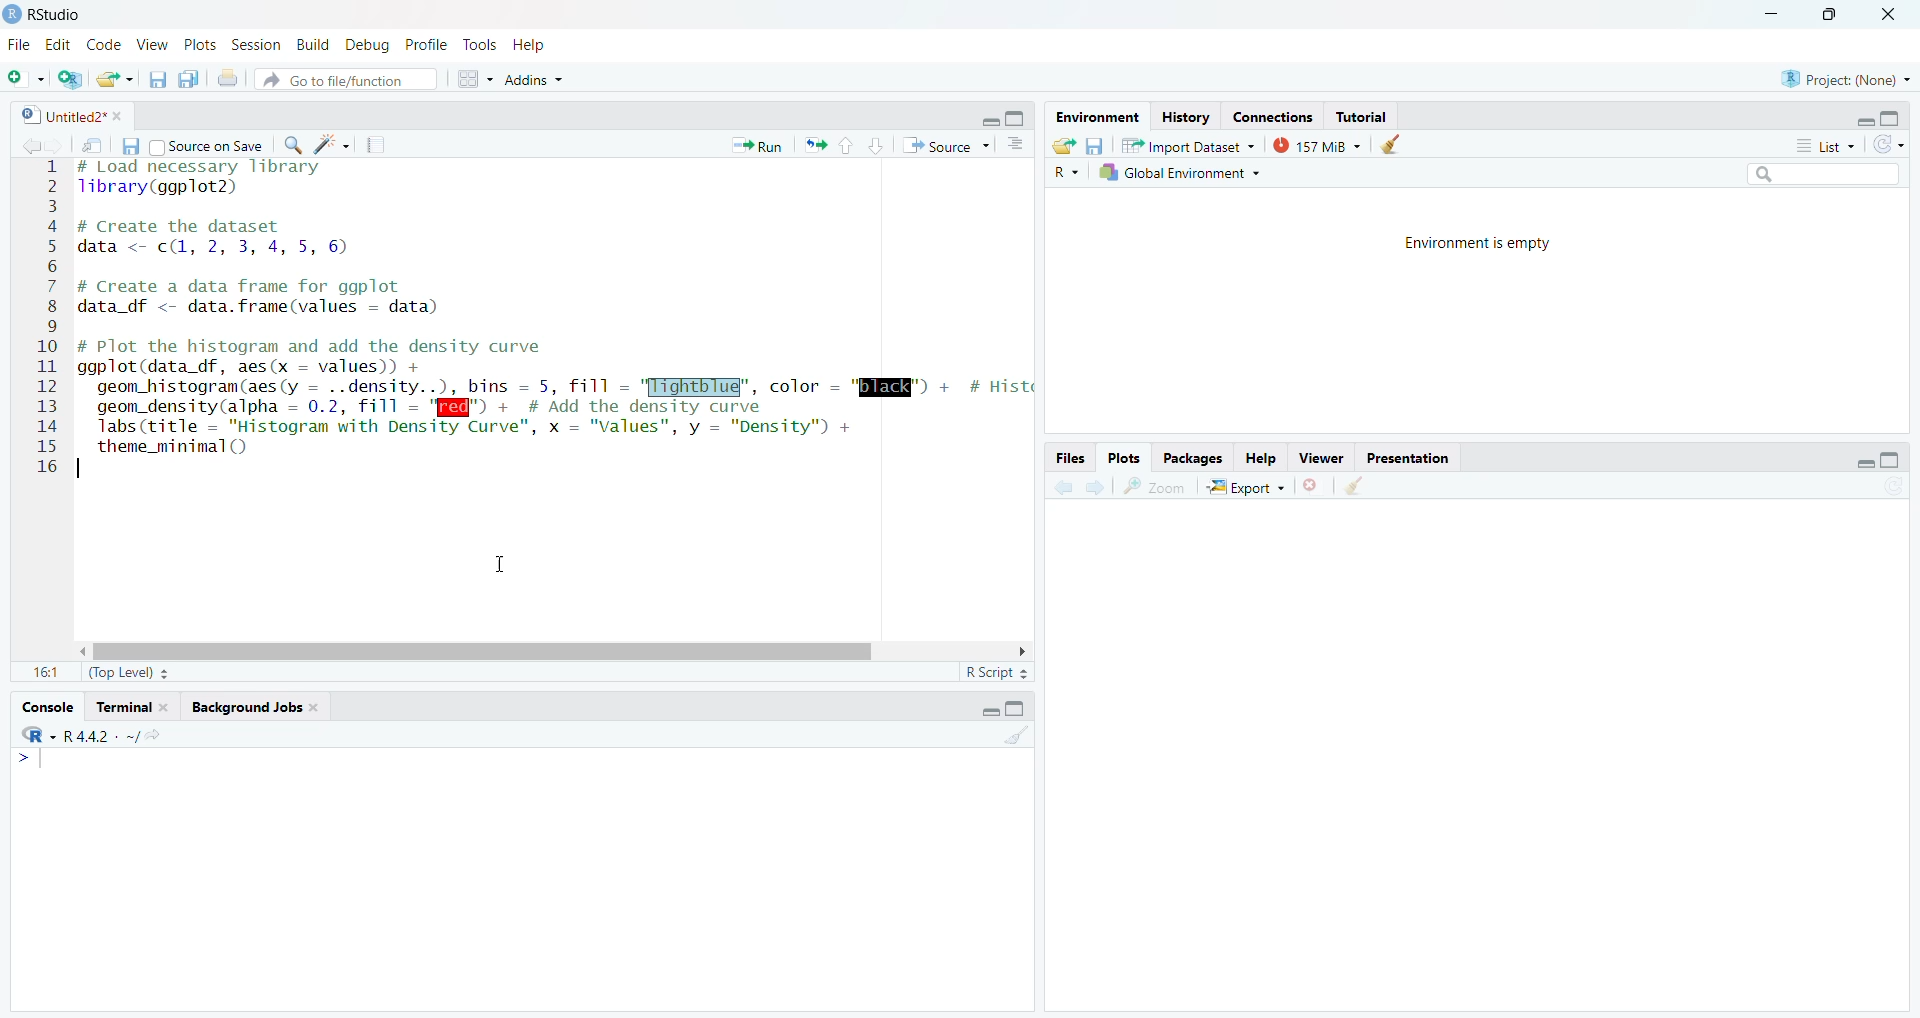  I want to click on maximize, so click(1015, 705).